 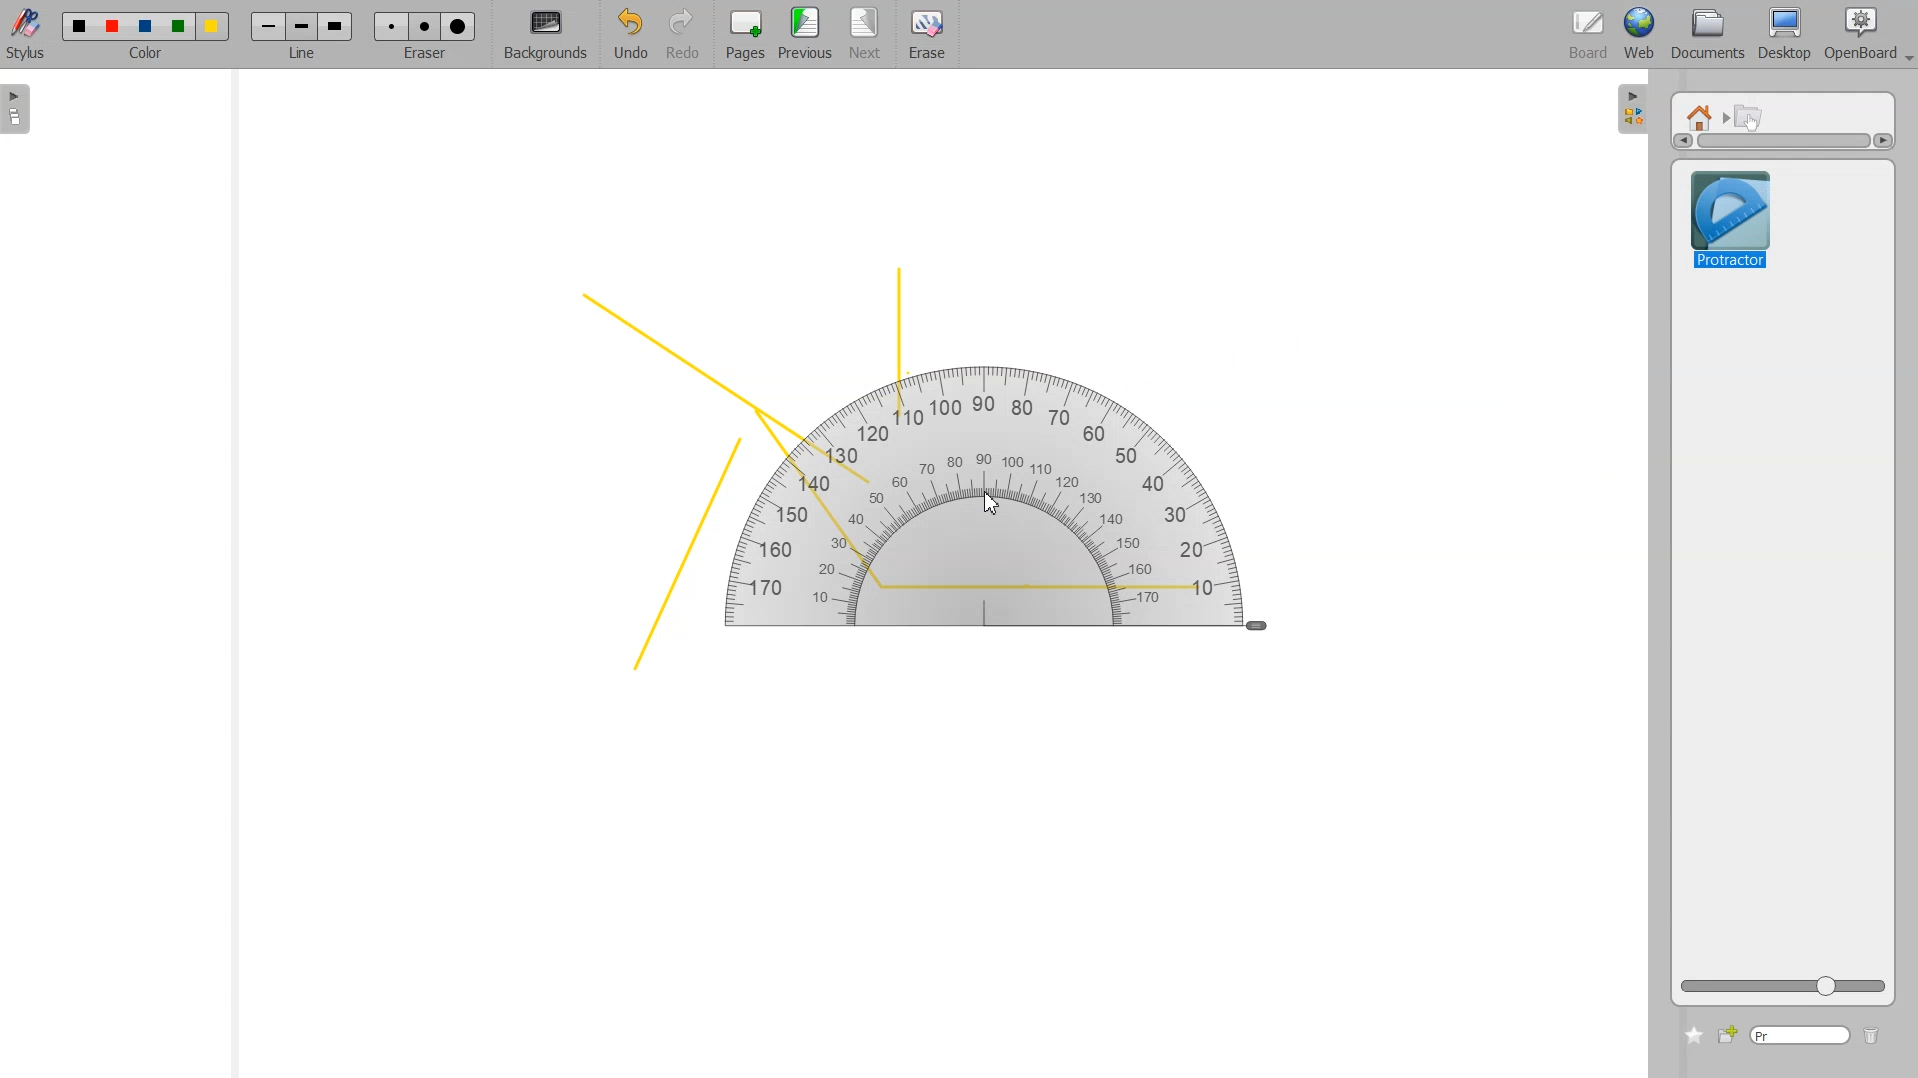 What do you see at coordinates (1693, 1035) in the screenshot?
I see `Add to favorite` at bounding box center [1693, 1035].